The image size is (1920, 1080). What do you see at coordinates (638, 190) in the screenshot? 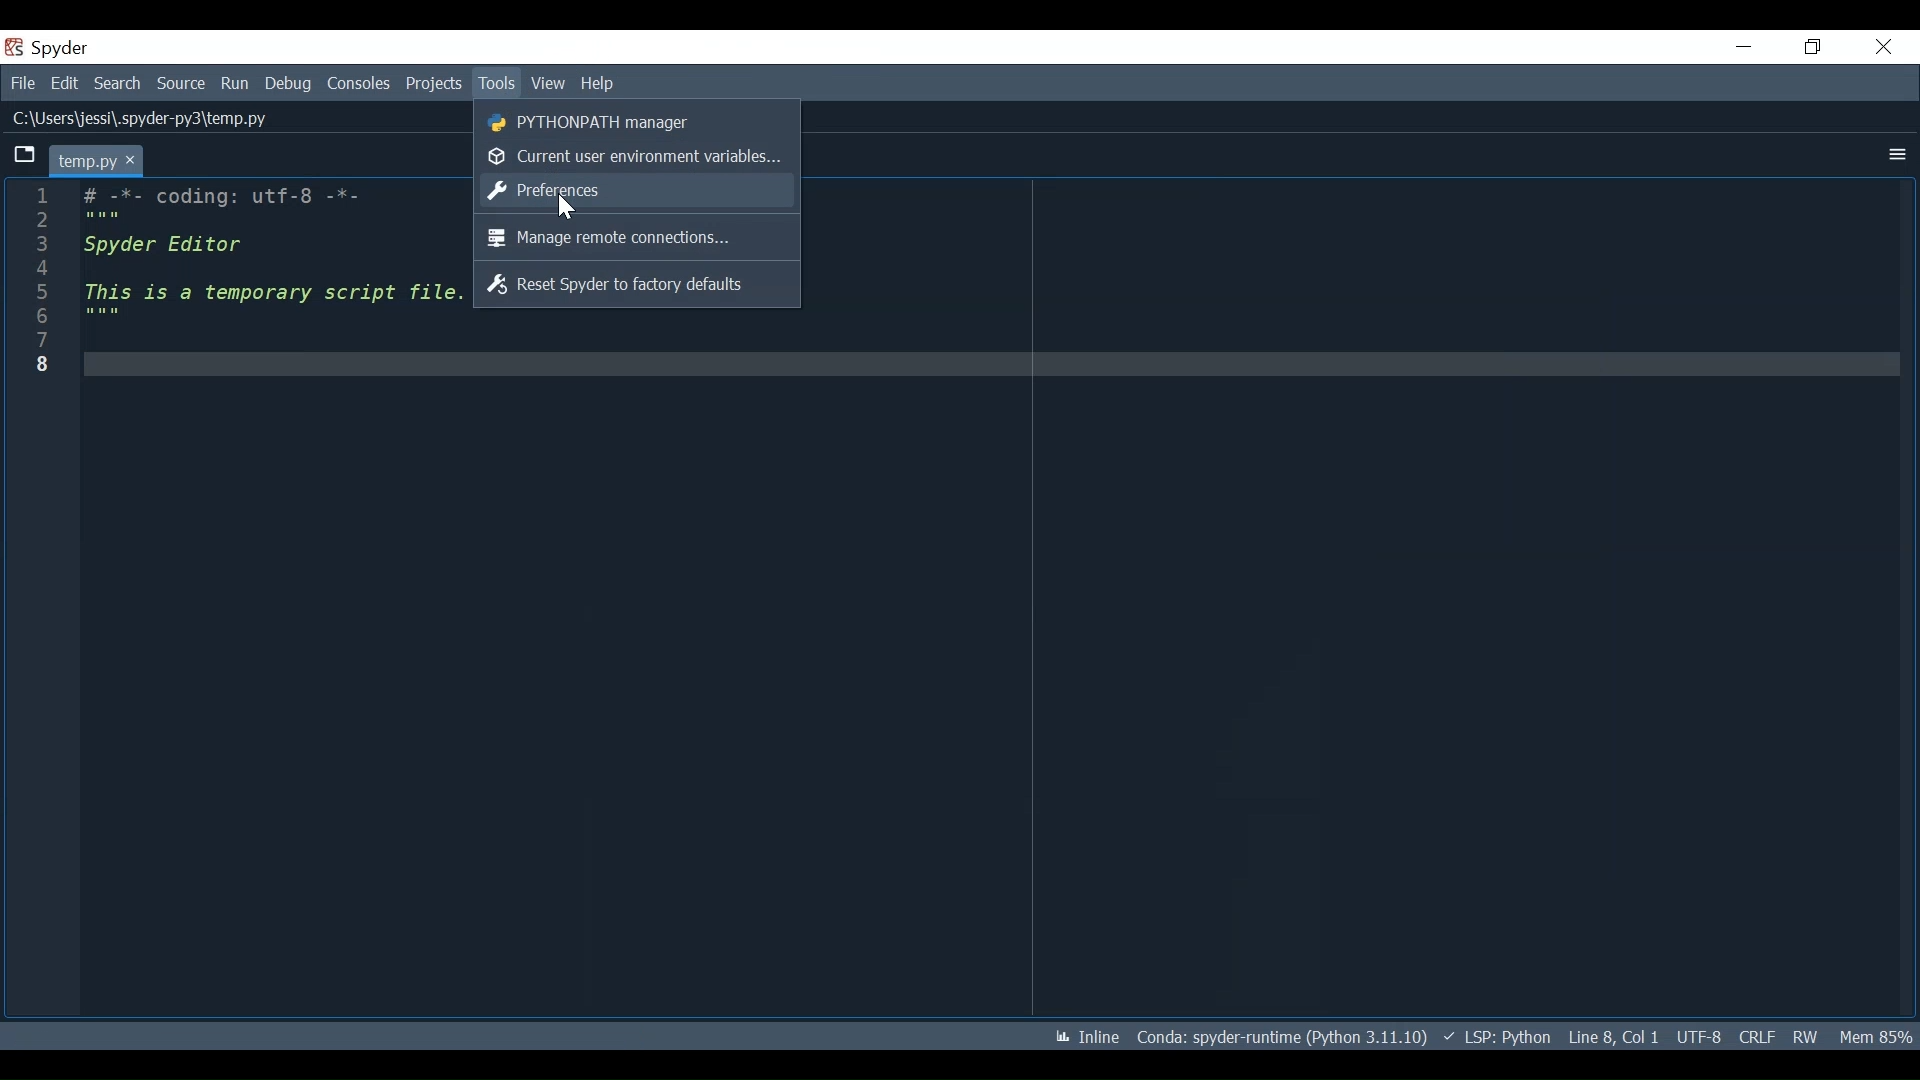
I see `Preferences` at bounding box center [638, 190].